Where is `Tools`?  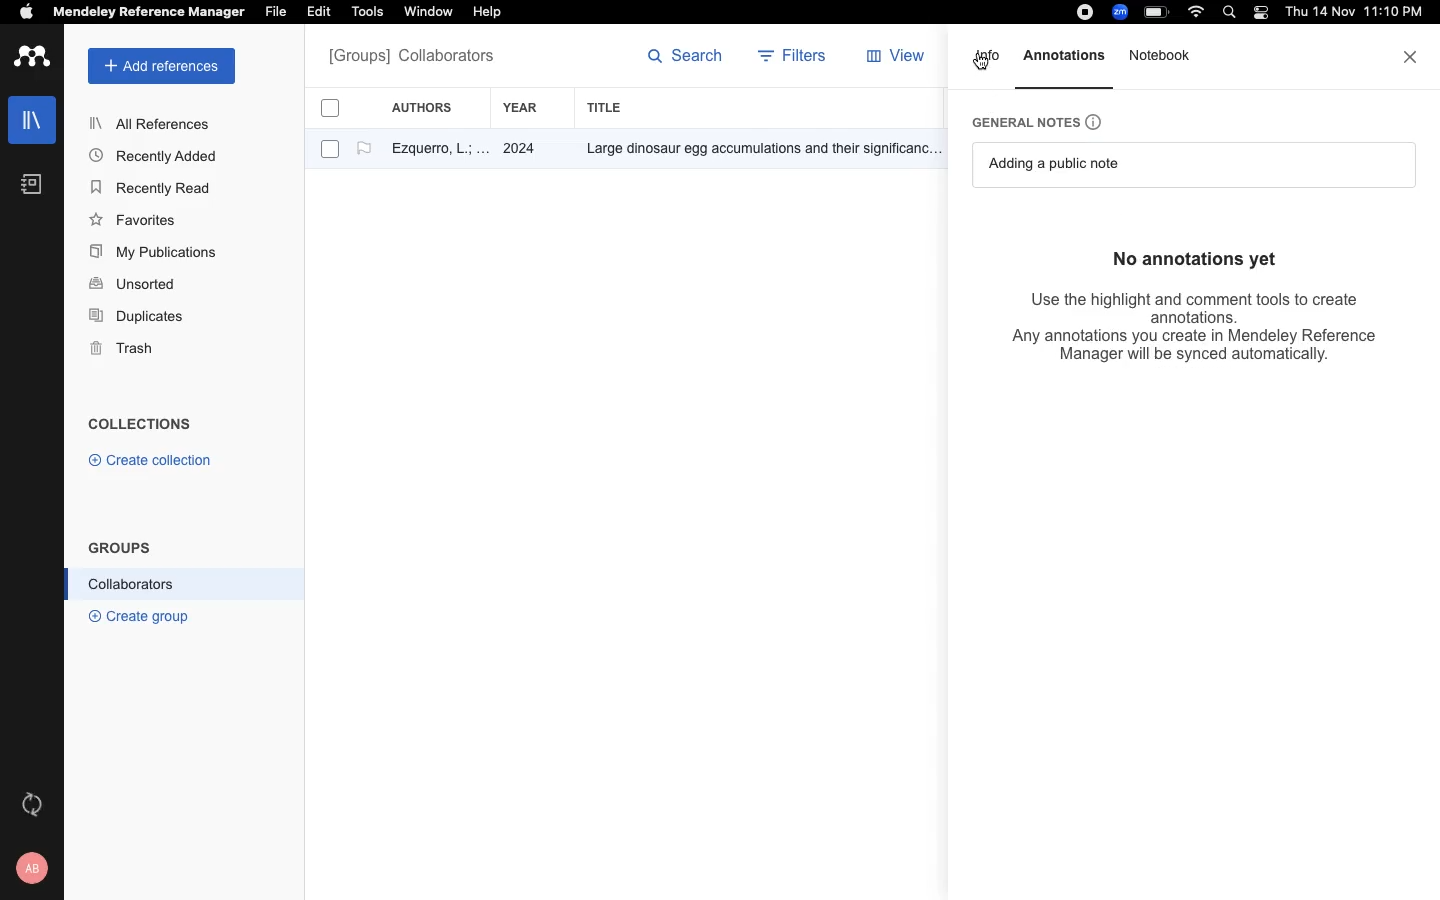
Tools is located at coordinates (367, 13).